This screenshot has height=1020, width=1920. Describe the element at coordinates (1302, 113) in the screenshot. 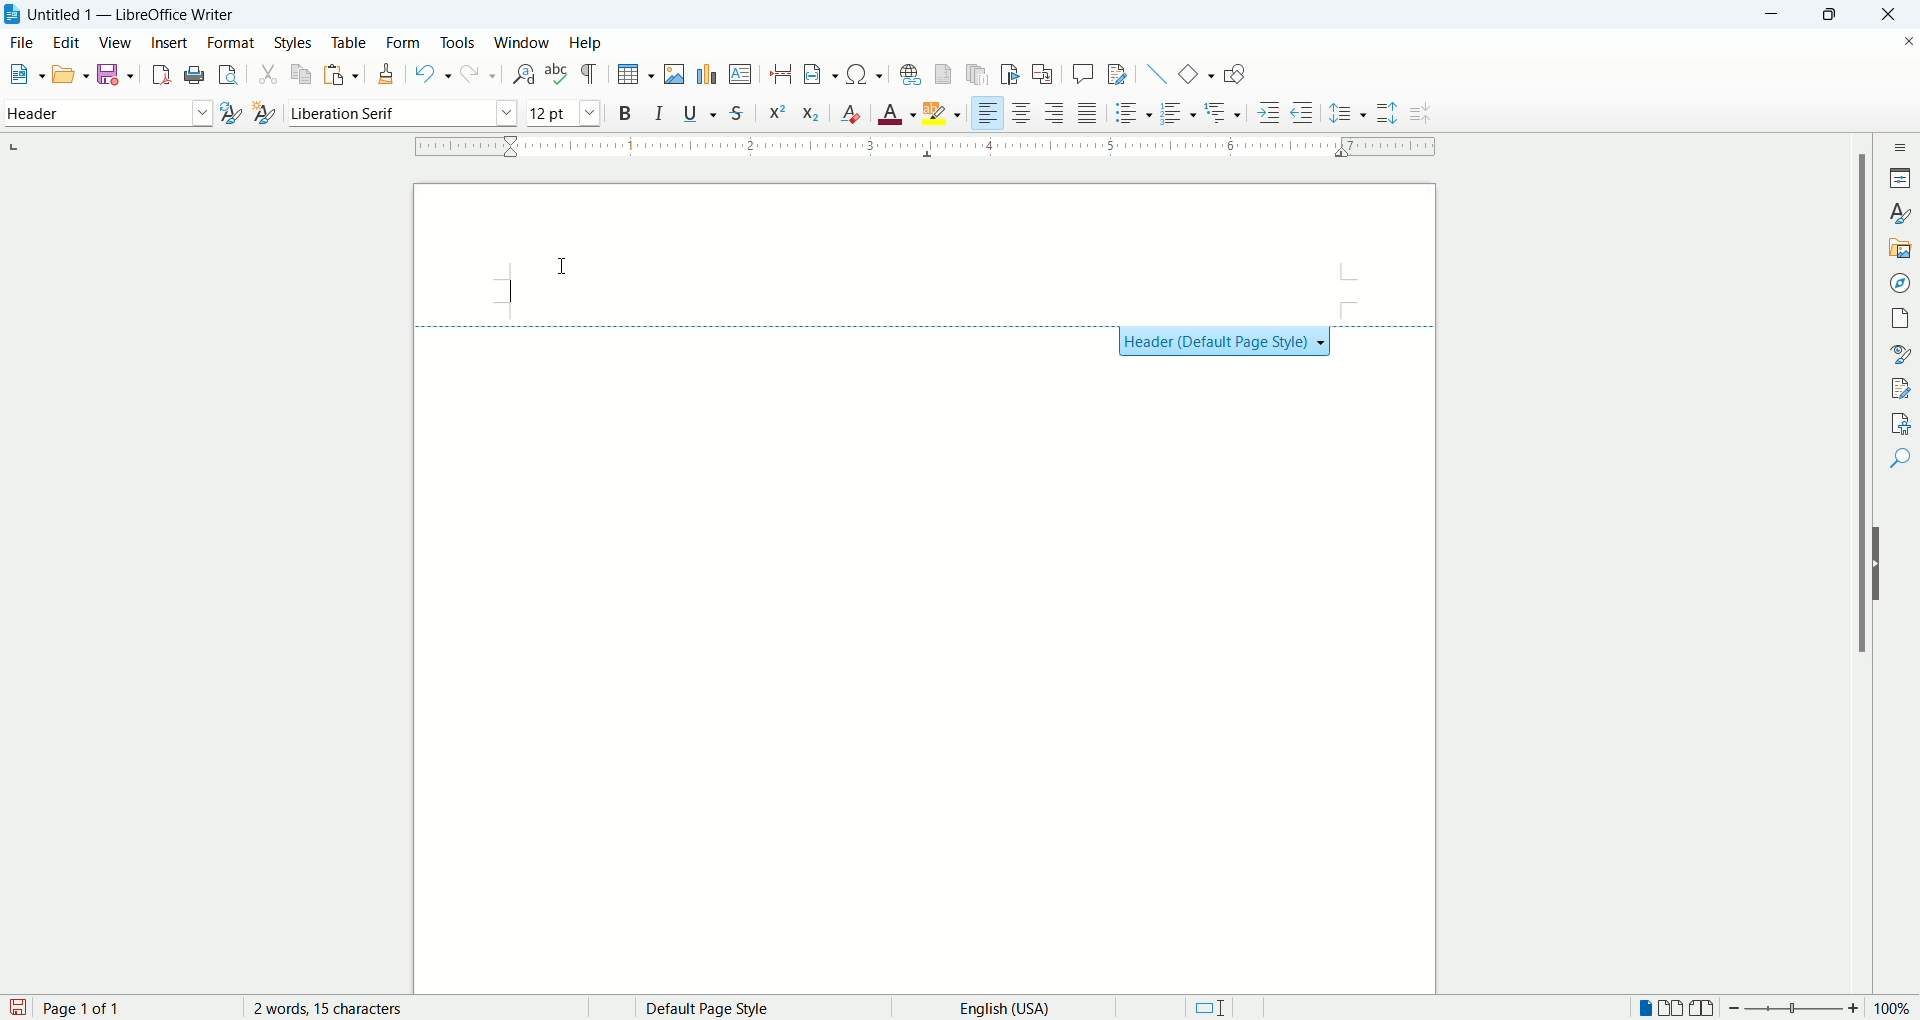

I see `decrease indent` at that location.